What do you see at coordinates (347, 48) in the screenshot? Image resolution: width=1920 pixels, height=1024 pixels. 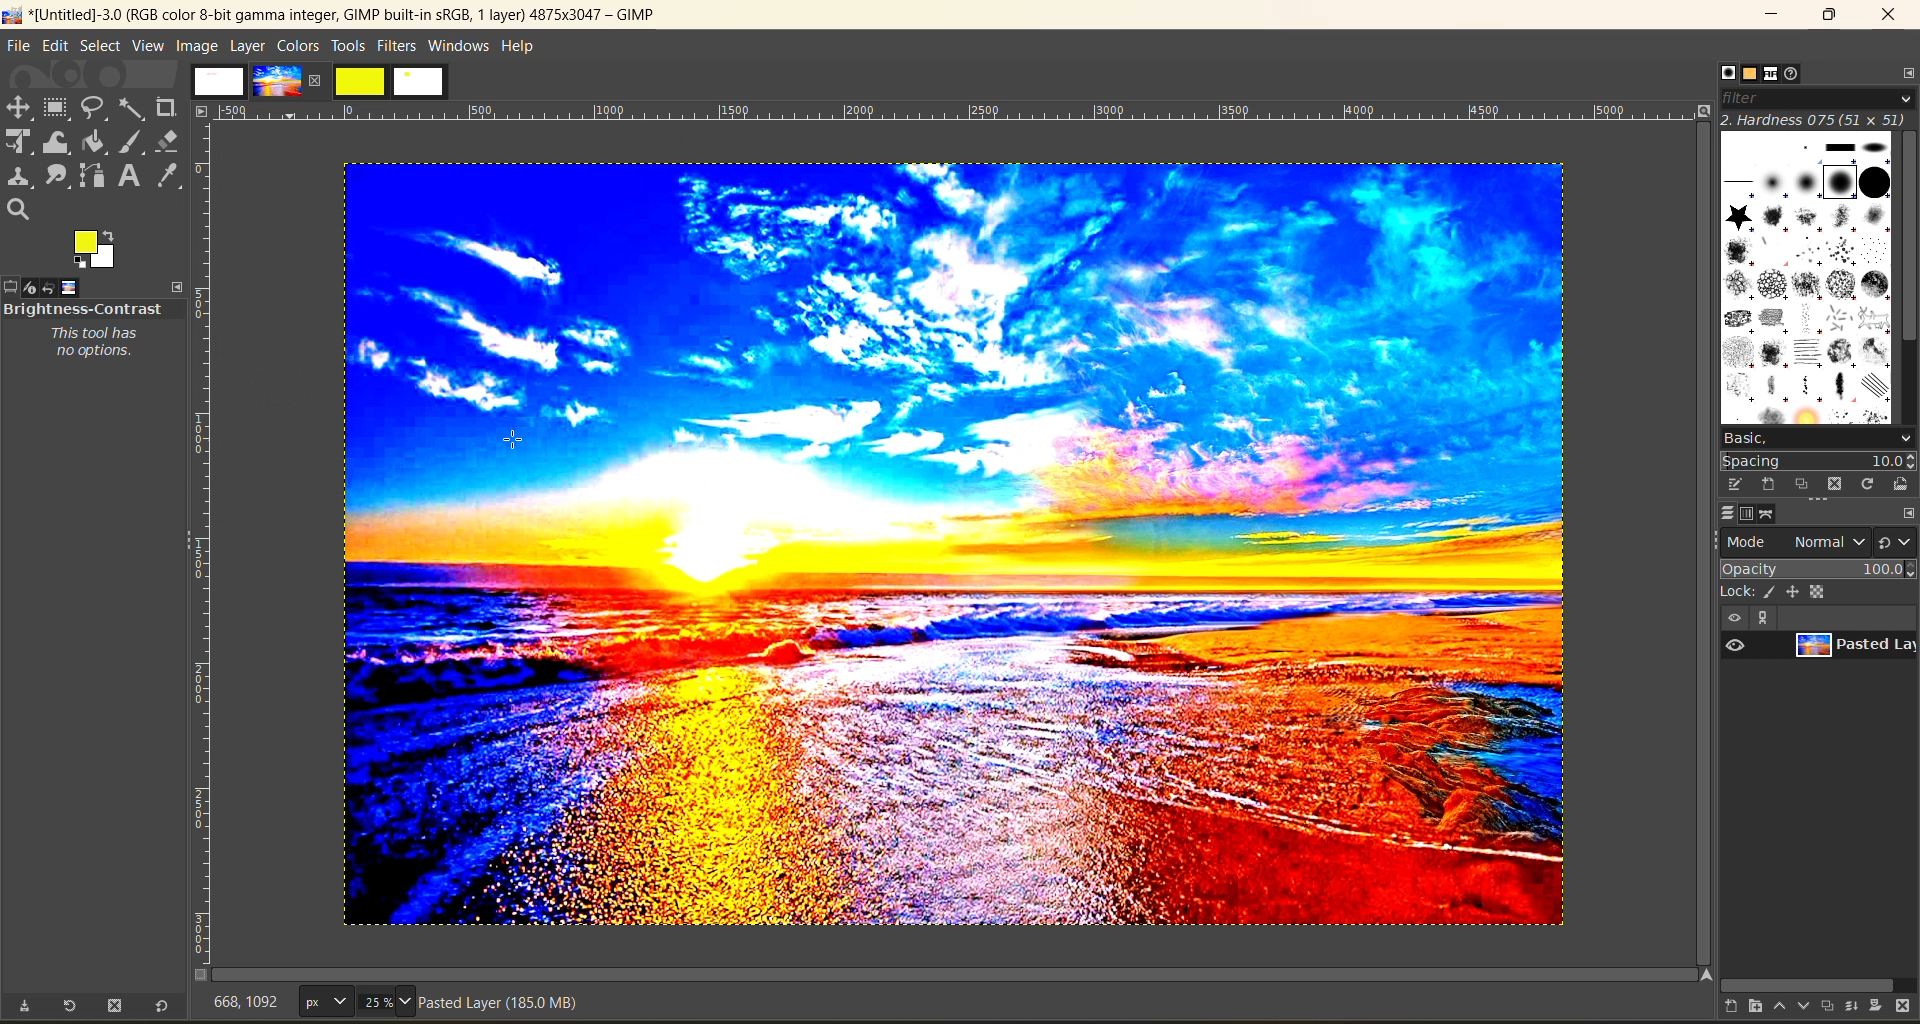 I see `tools` at bounding box center [347, 48].